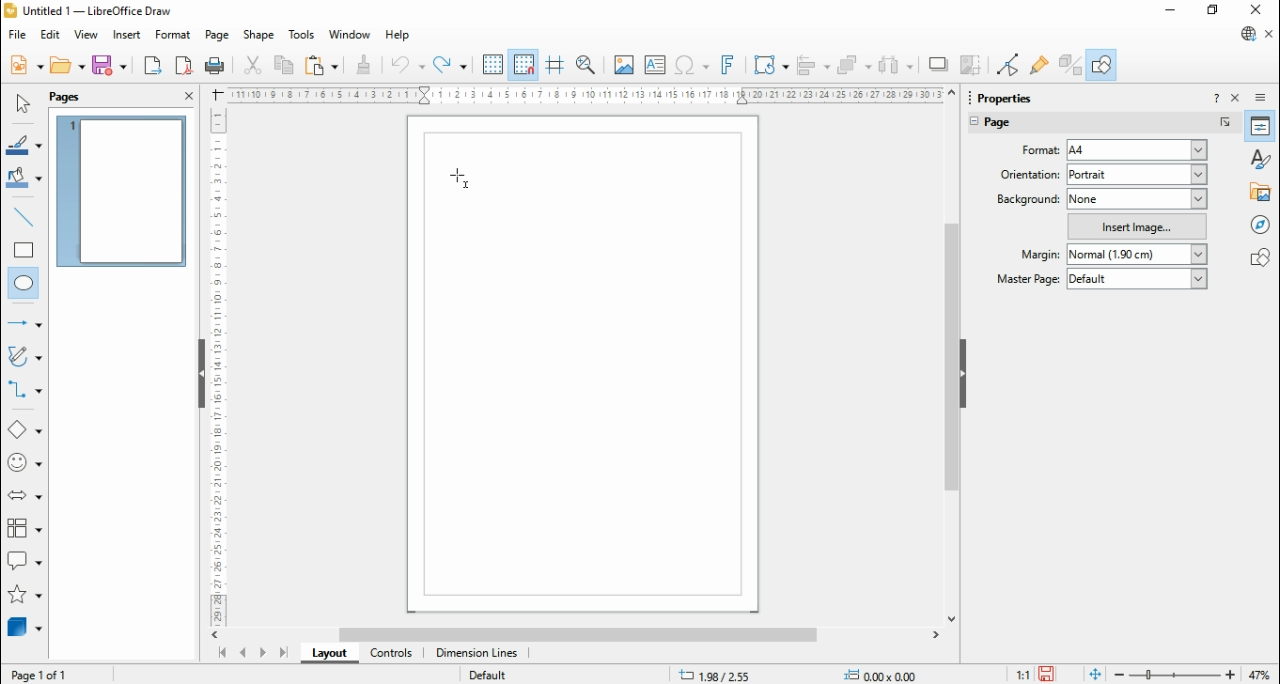  What do you see at coordinates (952, 355) in the screenshot?
I see `scroll bar` at bounding box center [952, 355].